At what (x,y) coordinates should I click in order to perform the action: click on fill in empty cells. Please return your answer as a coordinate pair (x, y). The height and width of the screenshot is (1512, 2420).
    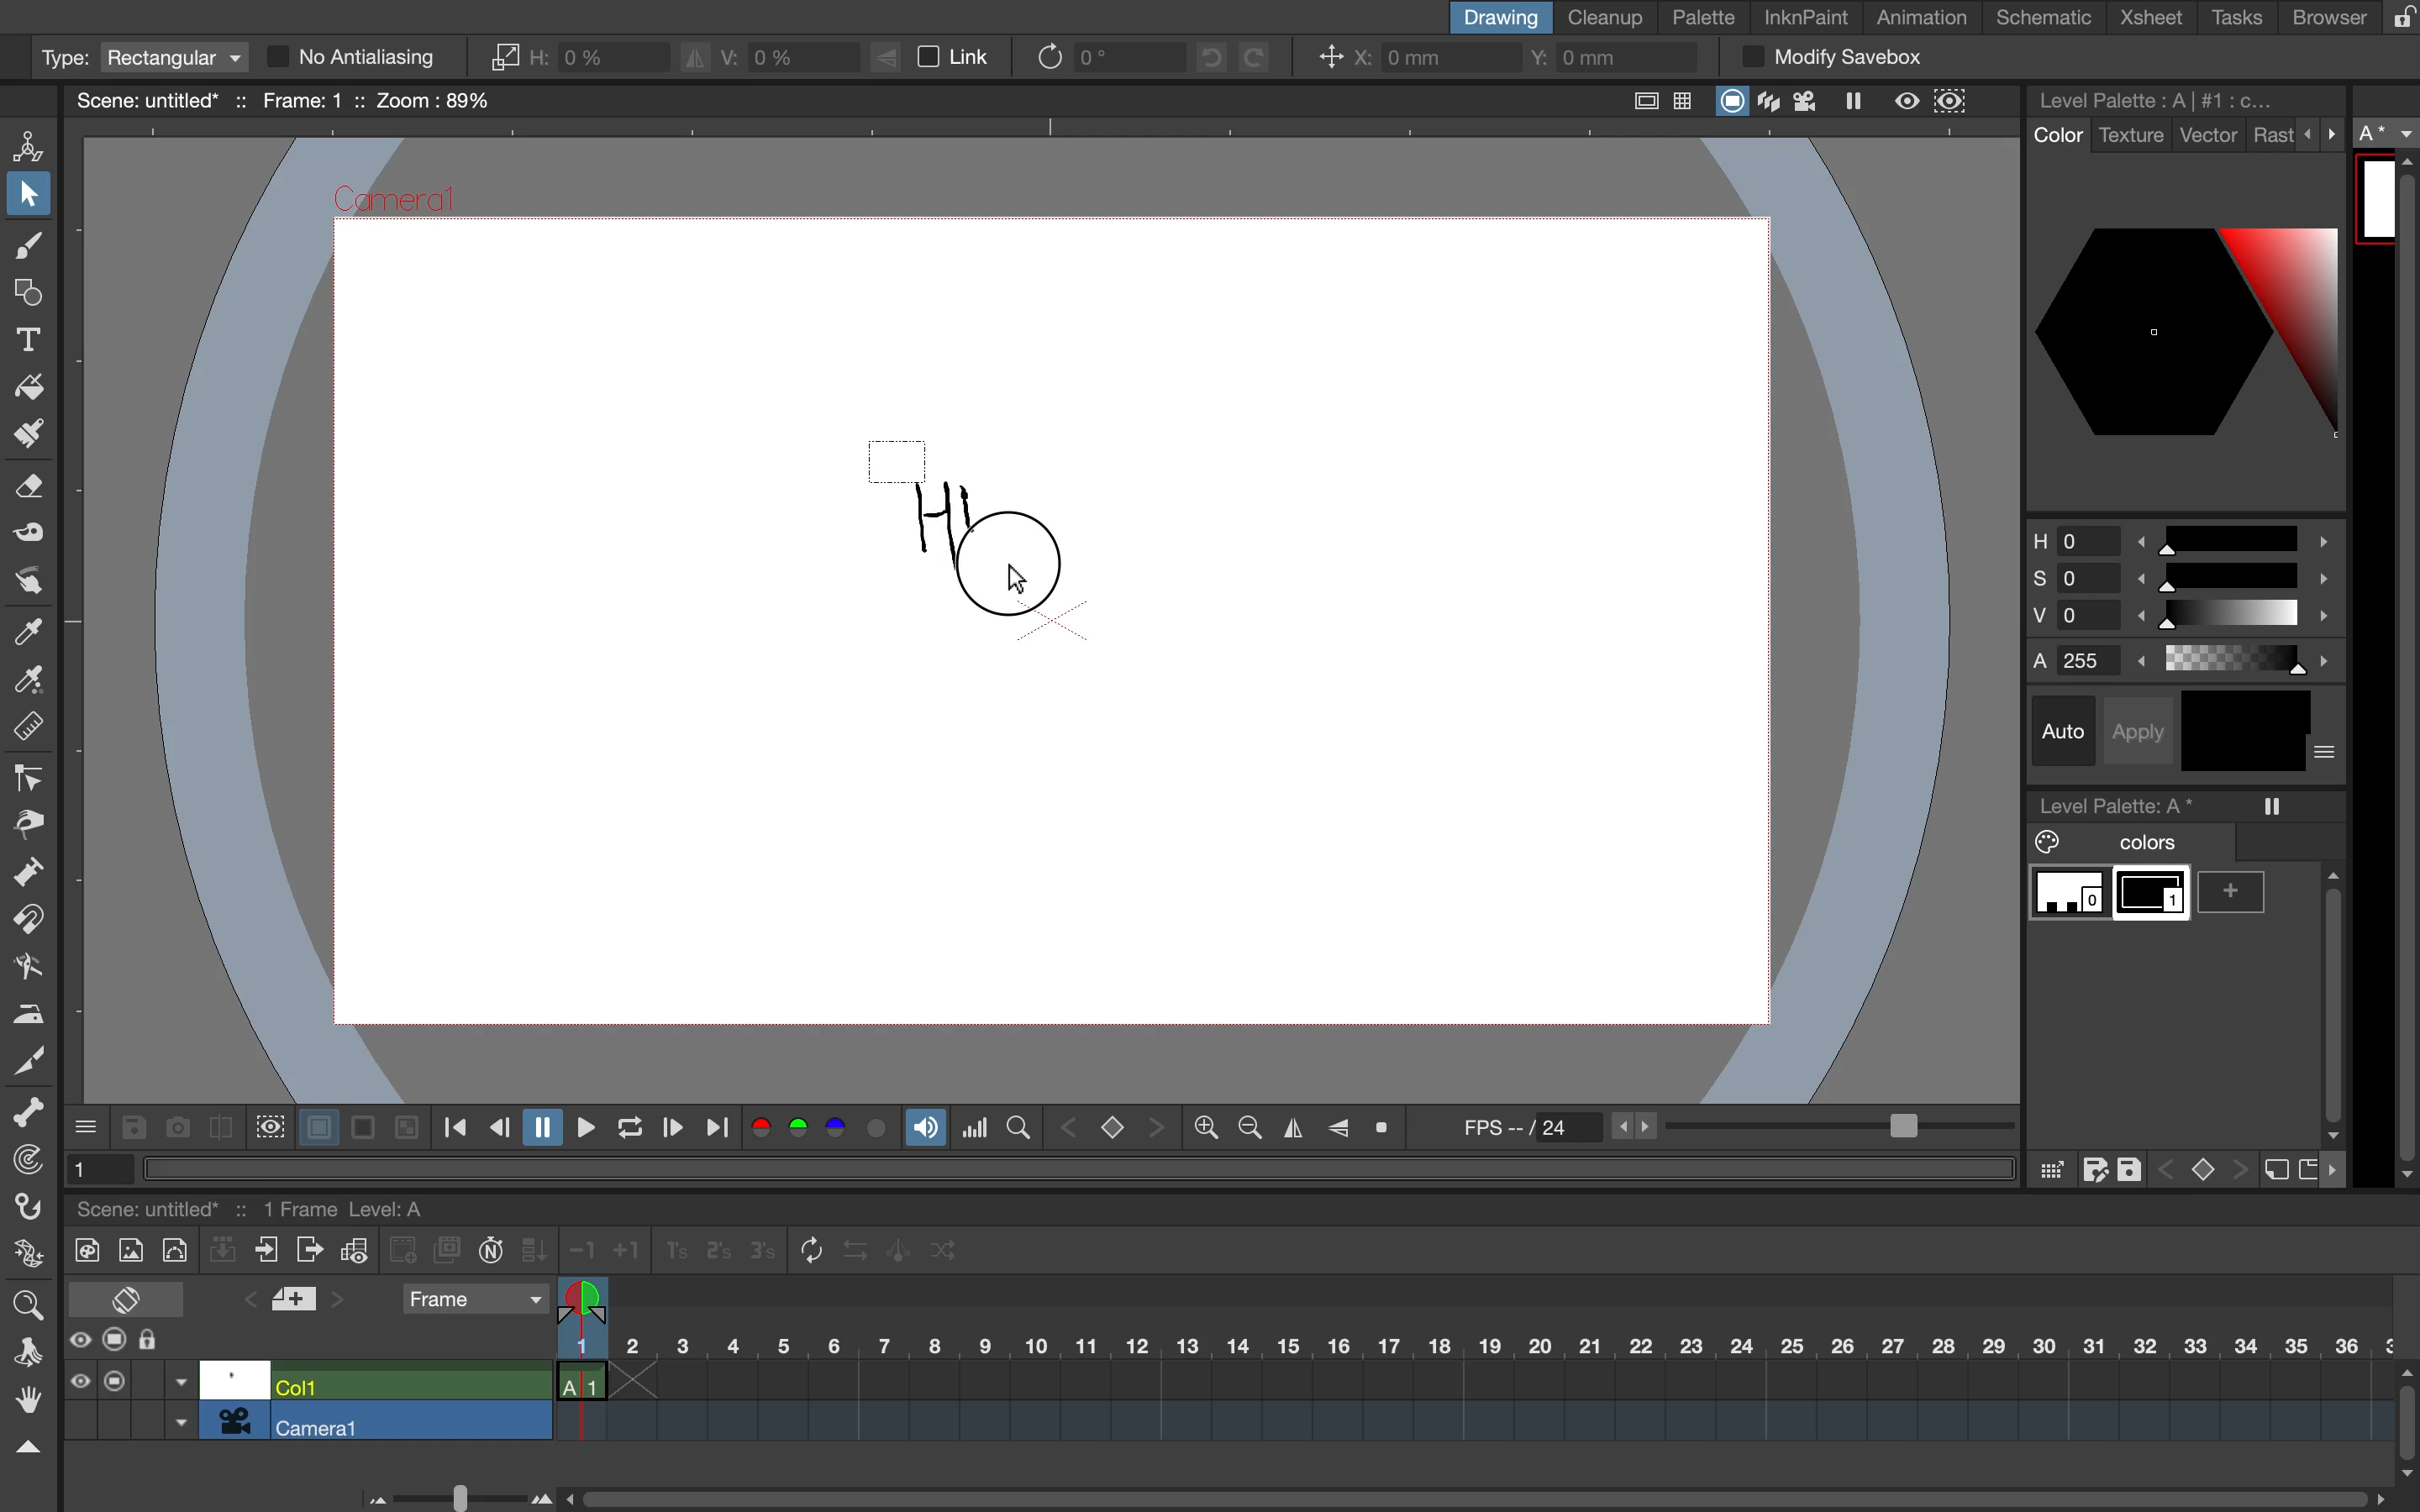
    Looking at the image, I should click on (537, 1250).